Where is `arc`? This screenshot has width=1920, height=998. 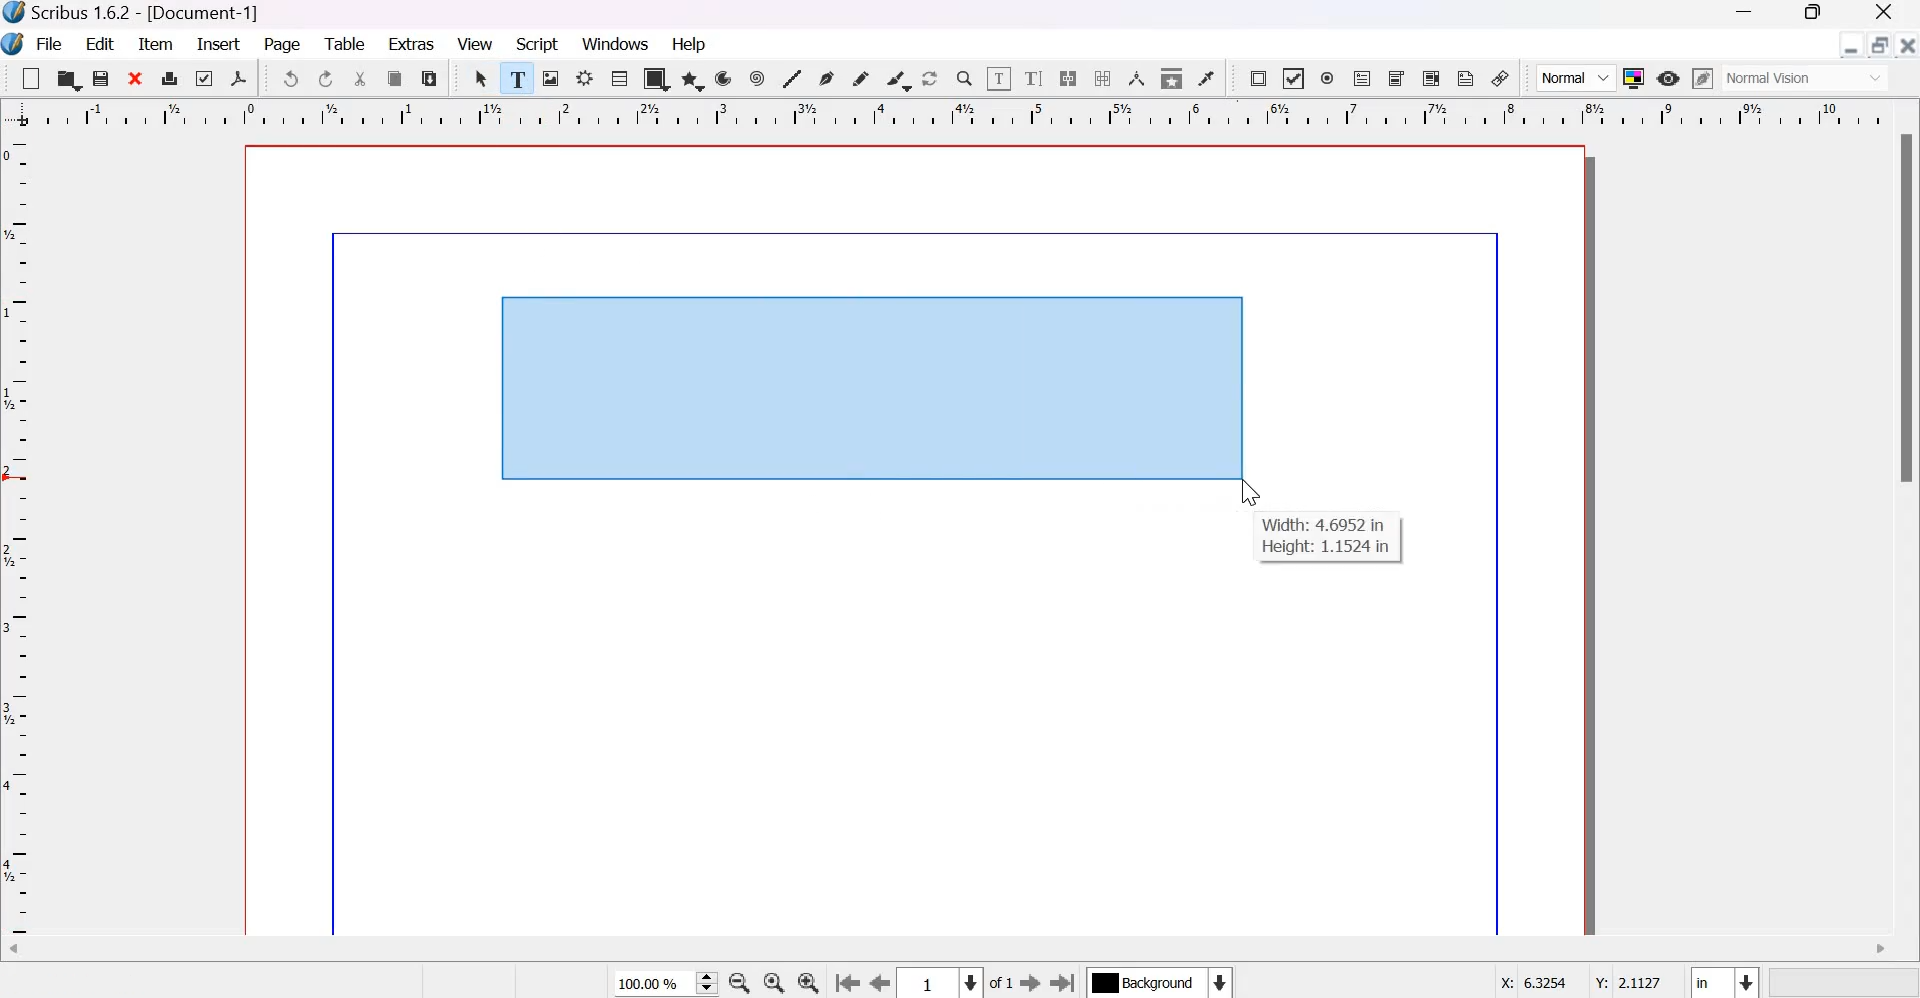
arc is located at coordinates (724, 78).